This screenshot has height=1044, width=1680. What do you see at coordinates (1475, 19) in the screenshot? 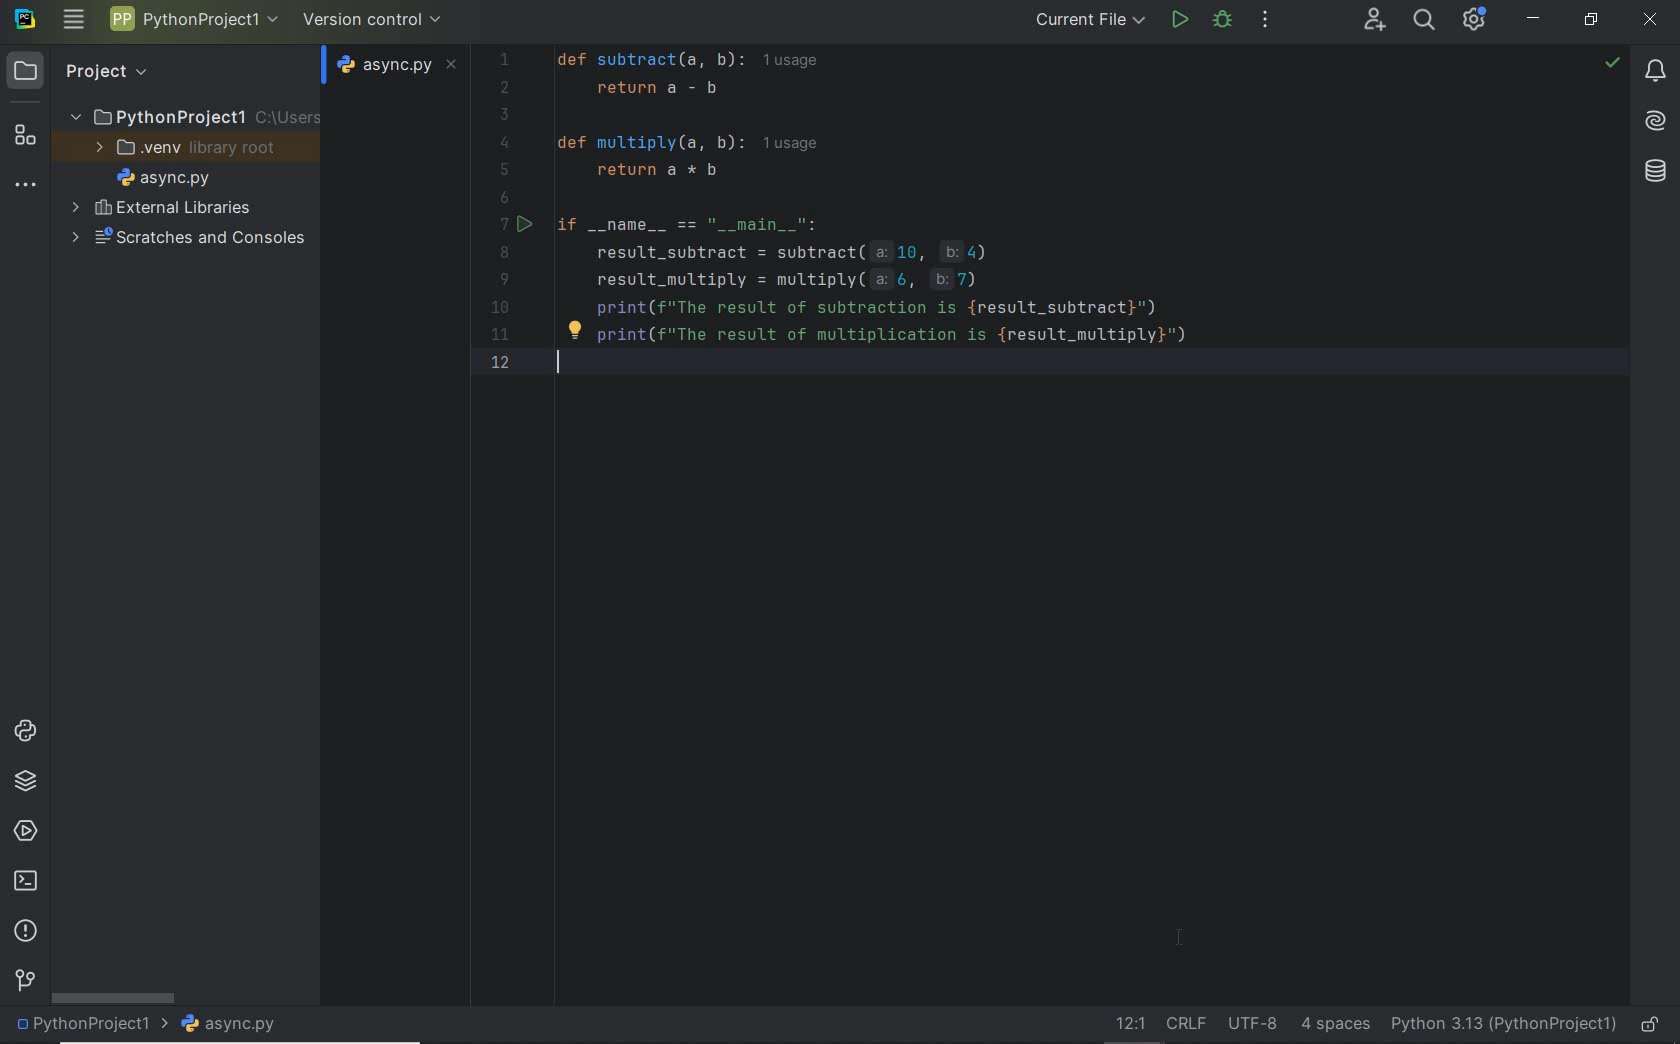
I see `IDE & Project Settings` at bounding box center [1475, 19].